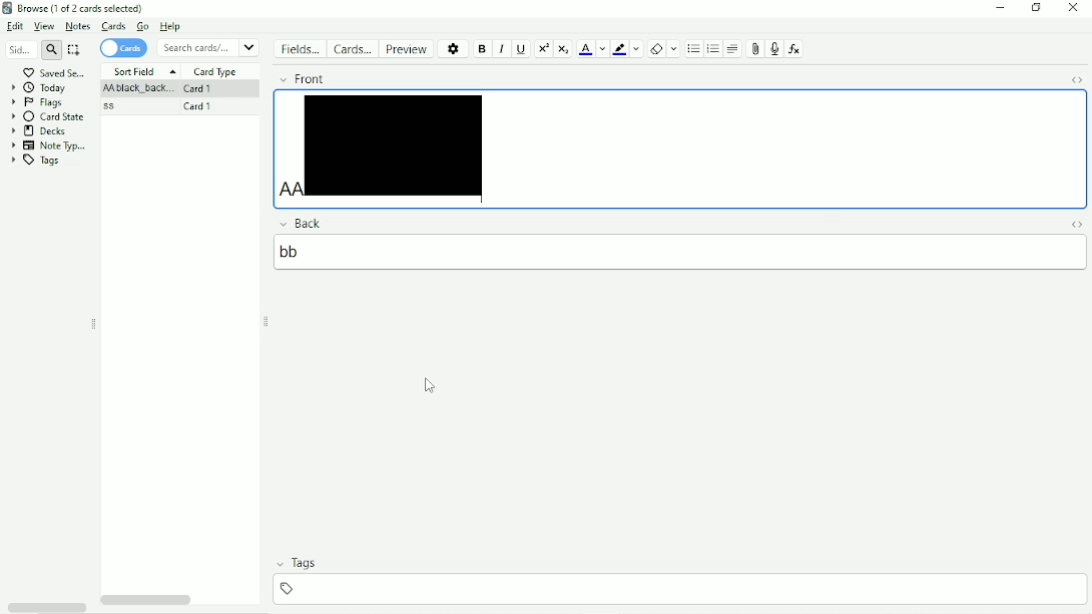 This screenshot has height=614, width=1092. What do you see at coordinates (33, 160) in the screenshot?
I see `Tags` at bounding box center [33, 160].